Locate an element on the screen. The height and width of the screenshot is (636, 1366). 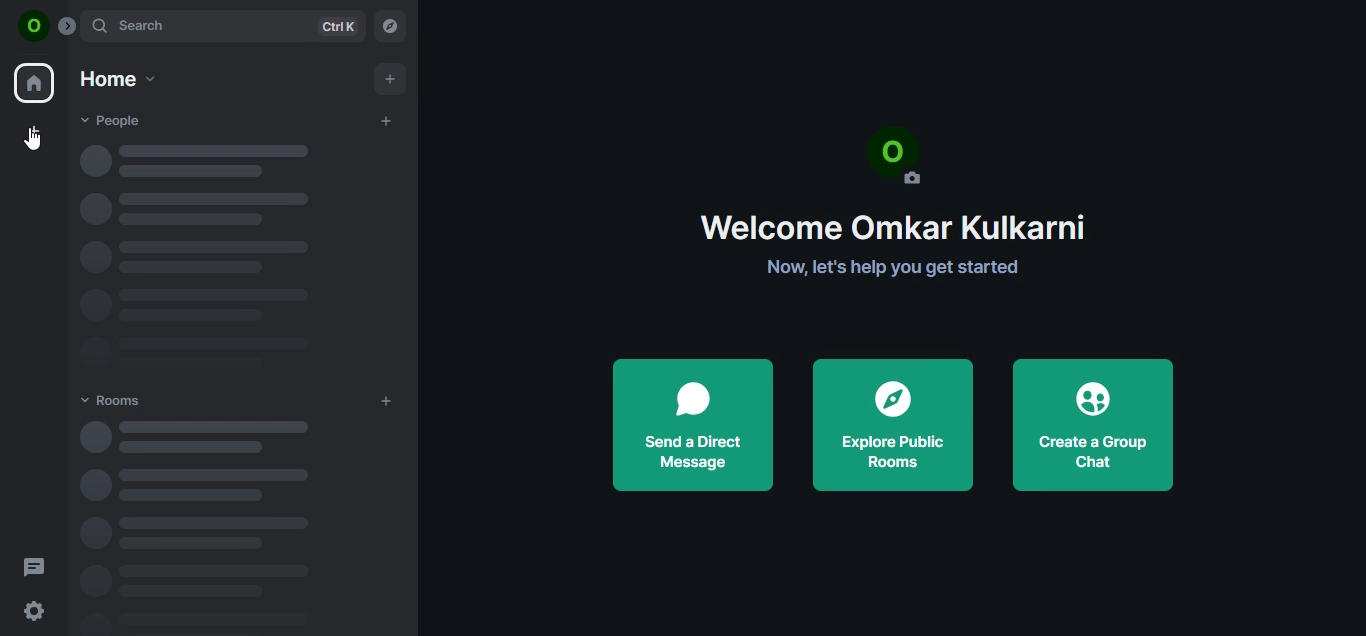
threads is located at coordinates (35, 566).